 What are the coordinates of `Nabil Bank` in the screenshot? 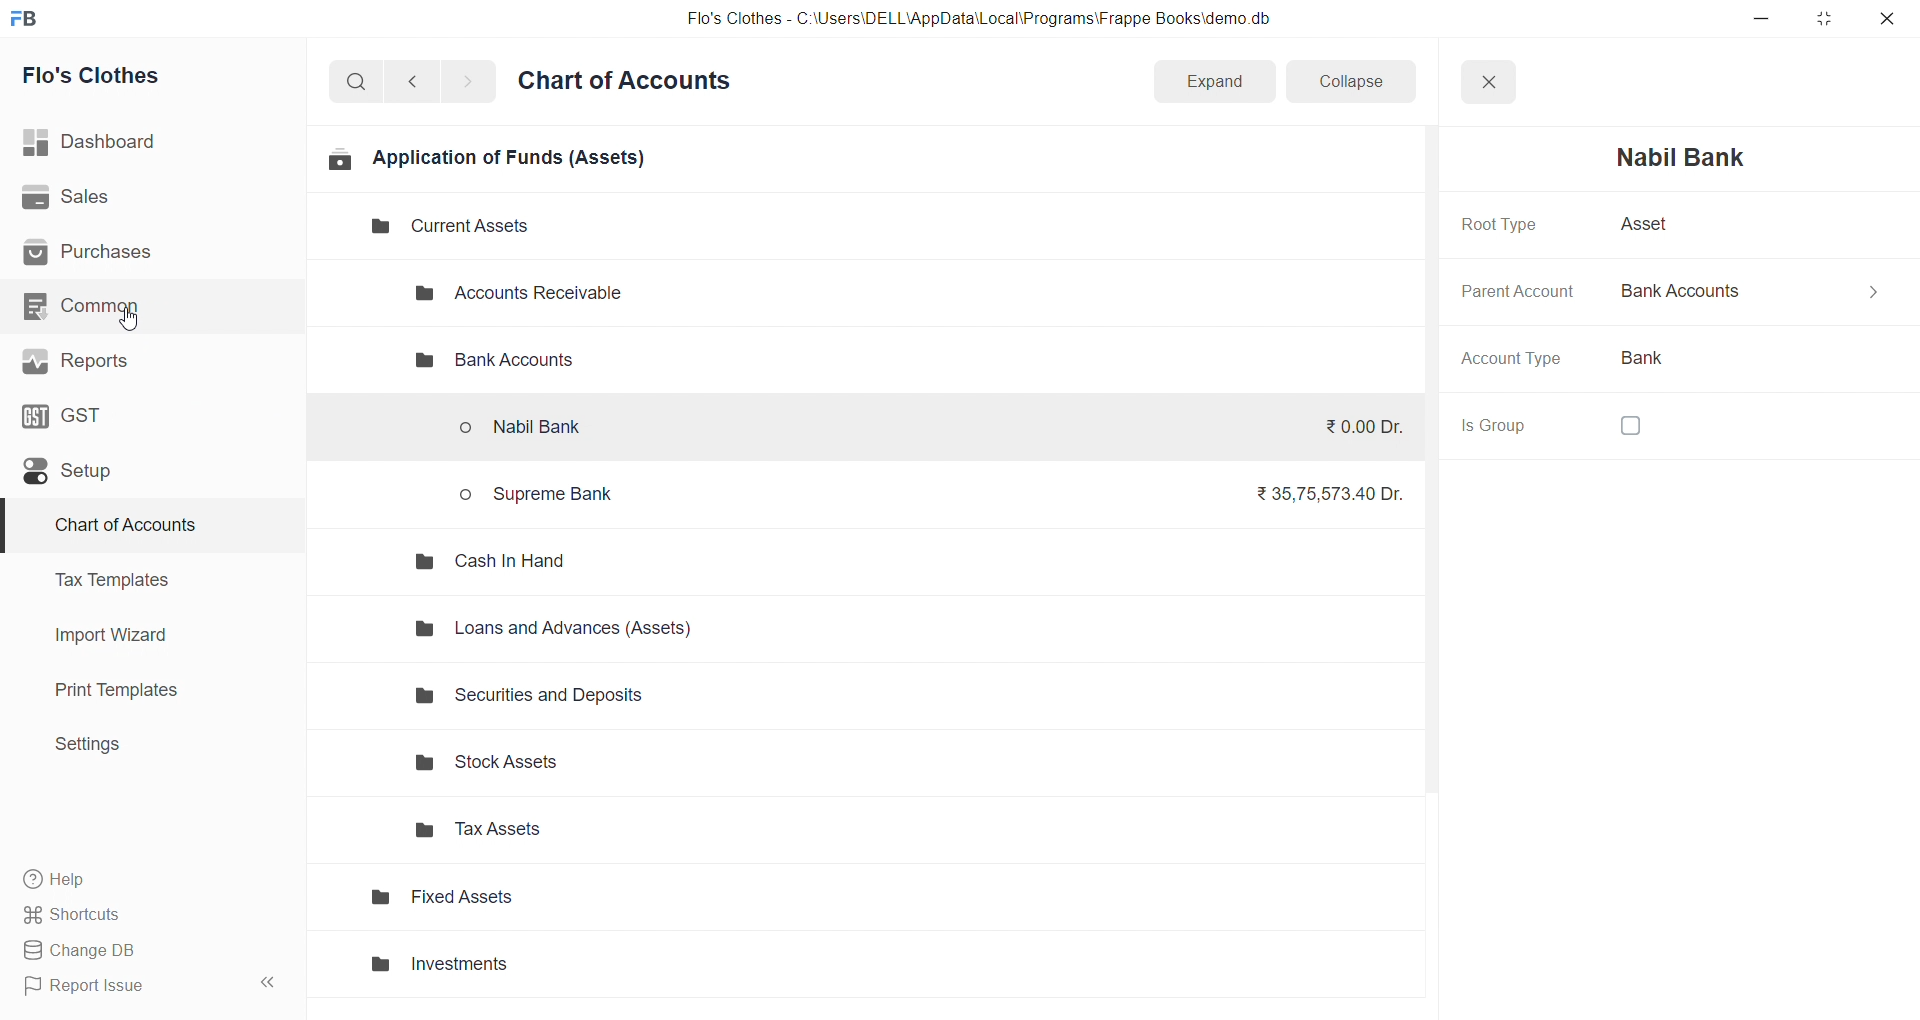 It's located at (539, 431).